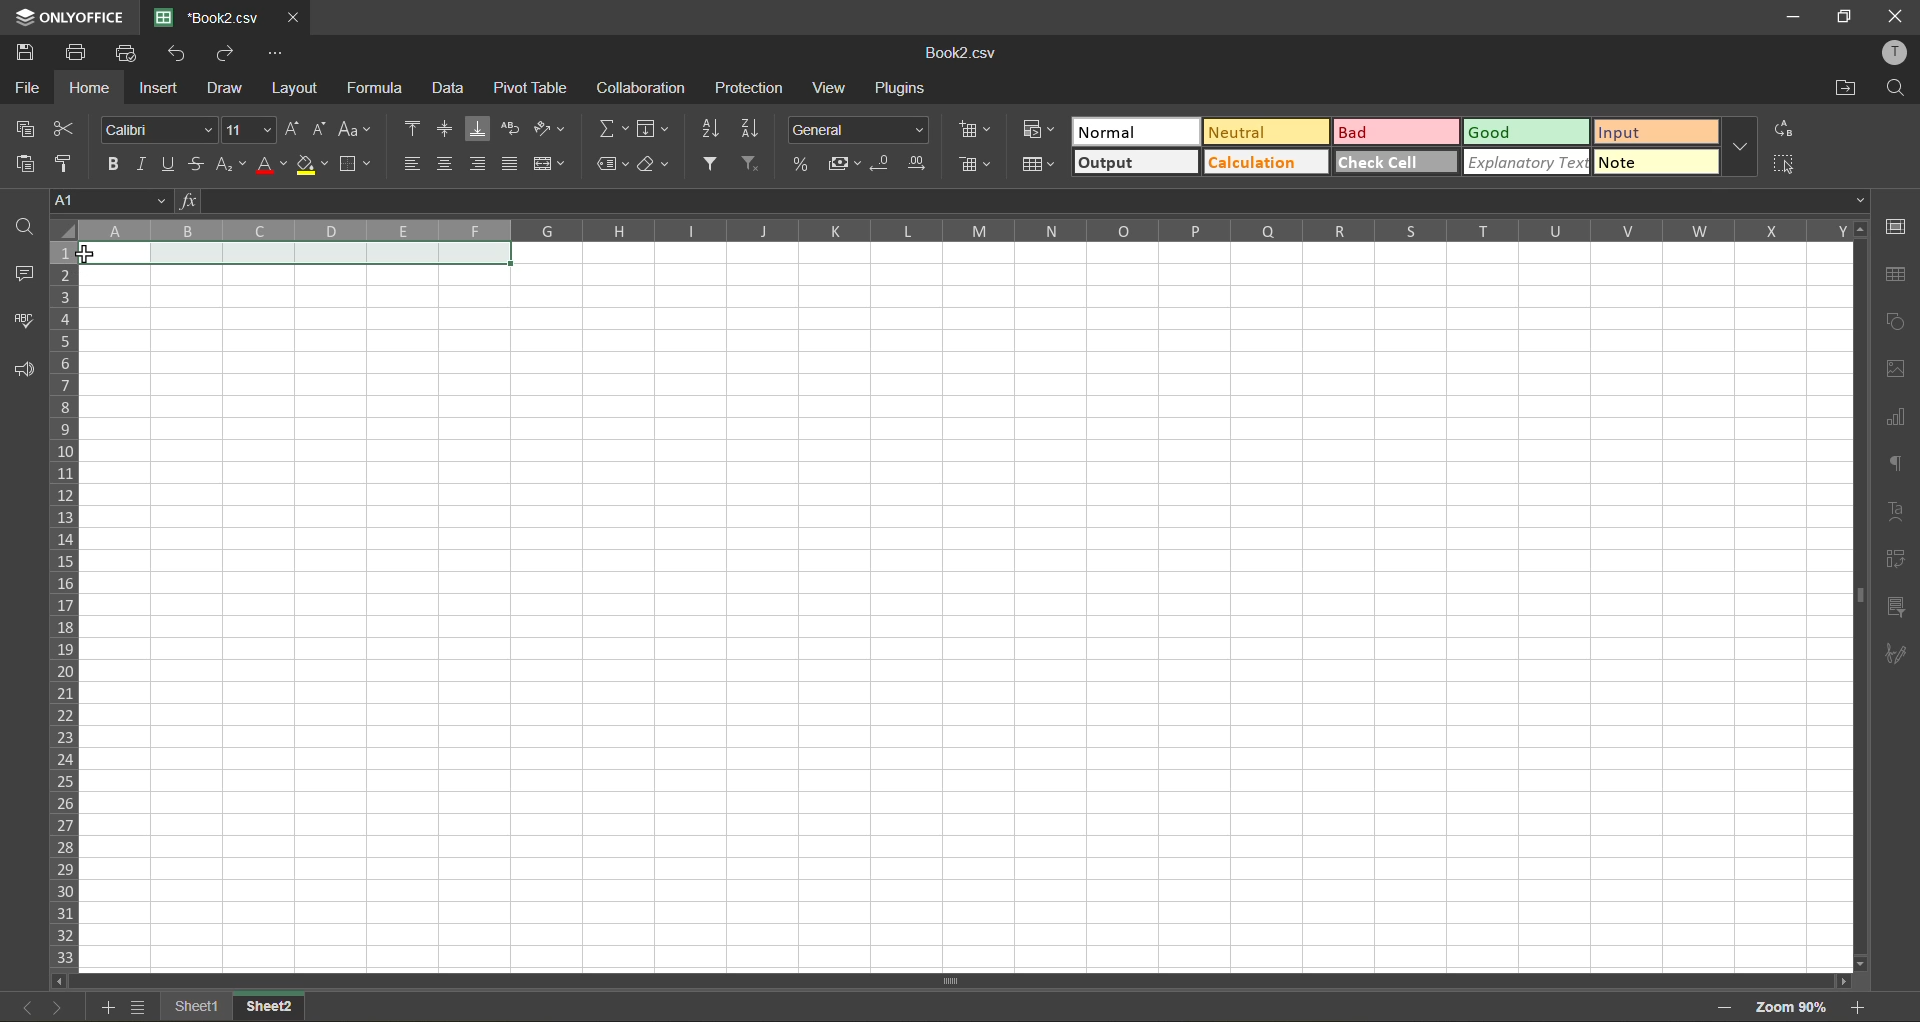  Describe the element at coordinates (1790, 15) in the screenshot. I see `minimize` at that location.